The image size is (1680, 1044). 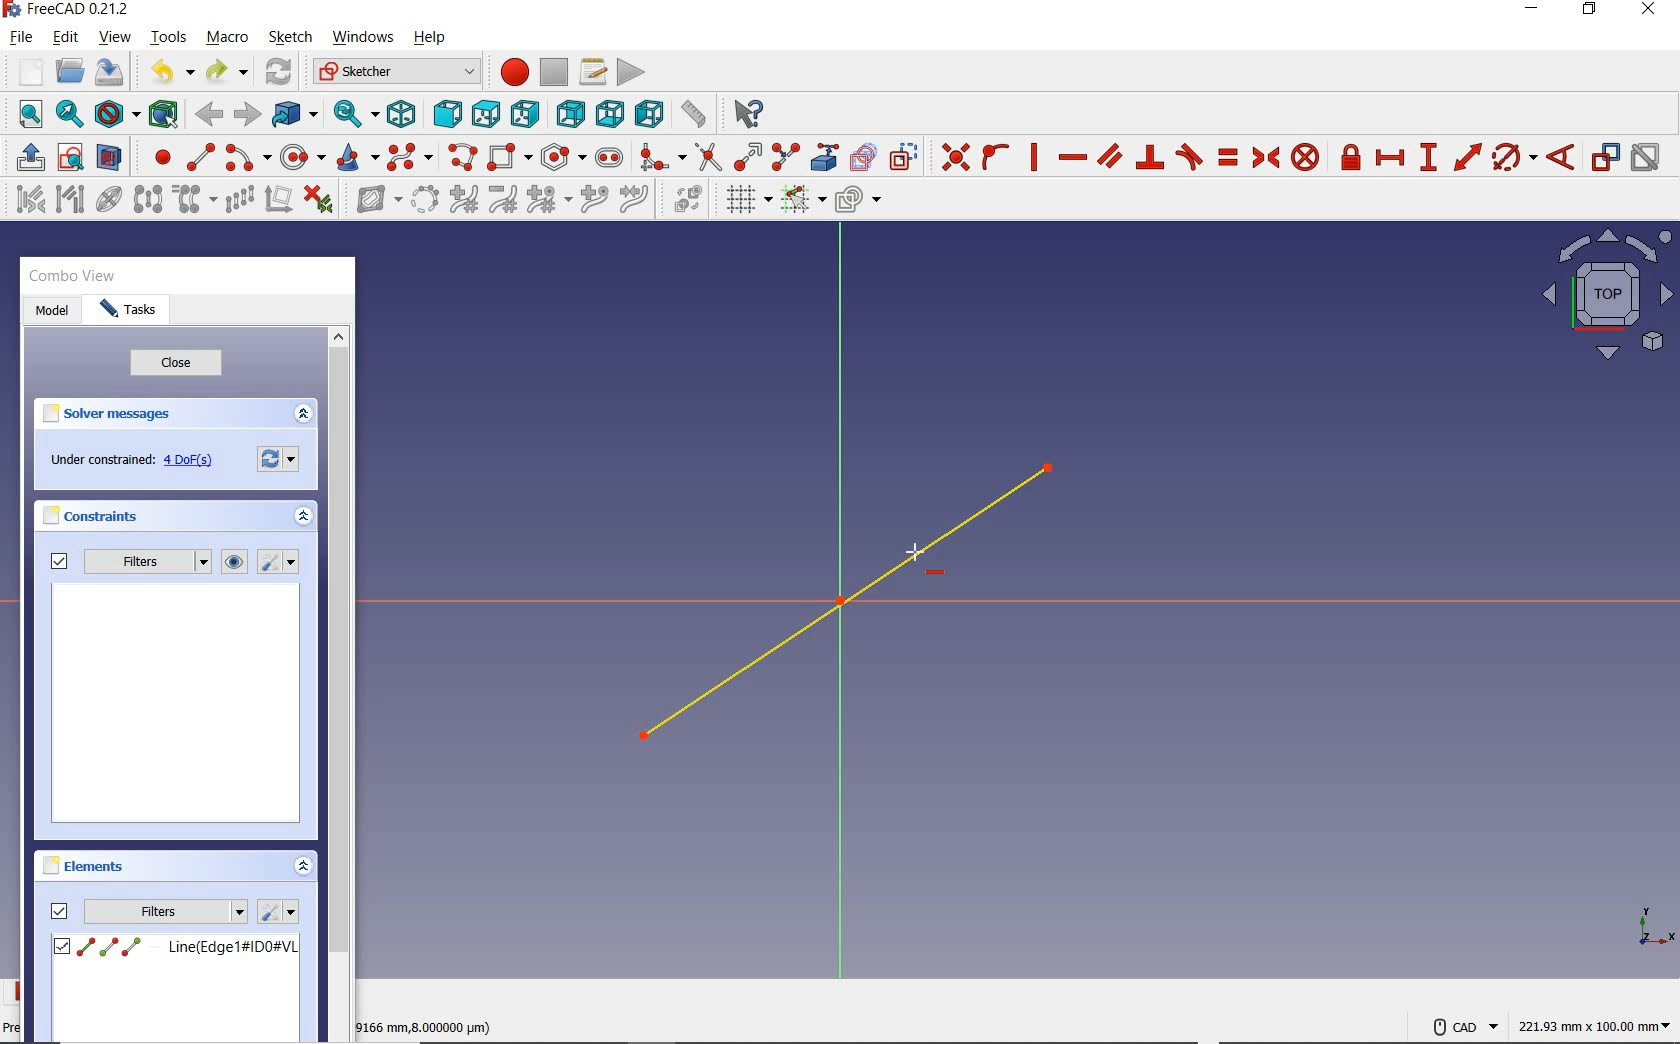 What do you see at coordinates (509, 157) in the screenshot?
I see `CREATE RECTANGLE` at bounding box center [509, 157].